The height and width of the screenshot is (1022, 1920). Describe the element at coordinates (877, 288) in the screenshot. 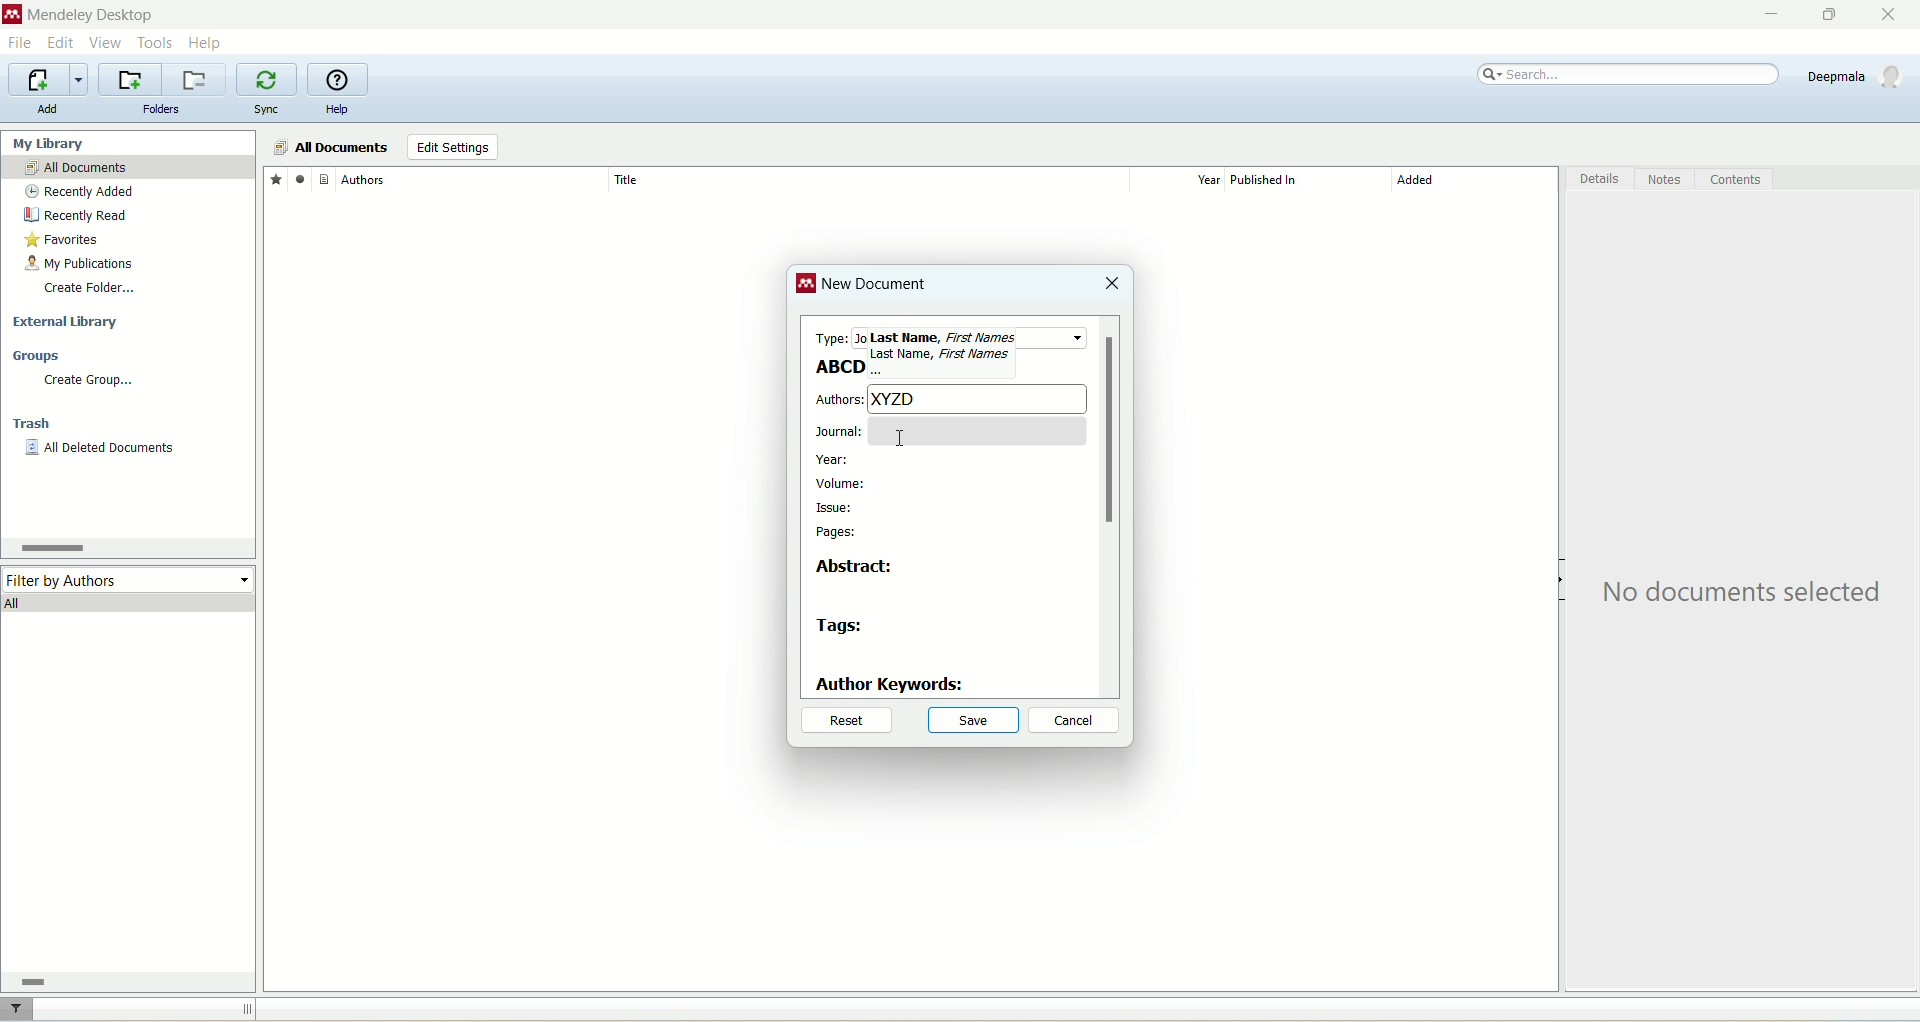

I see `new document` at that location.